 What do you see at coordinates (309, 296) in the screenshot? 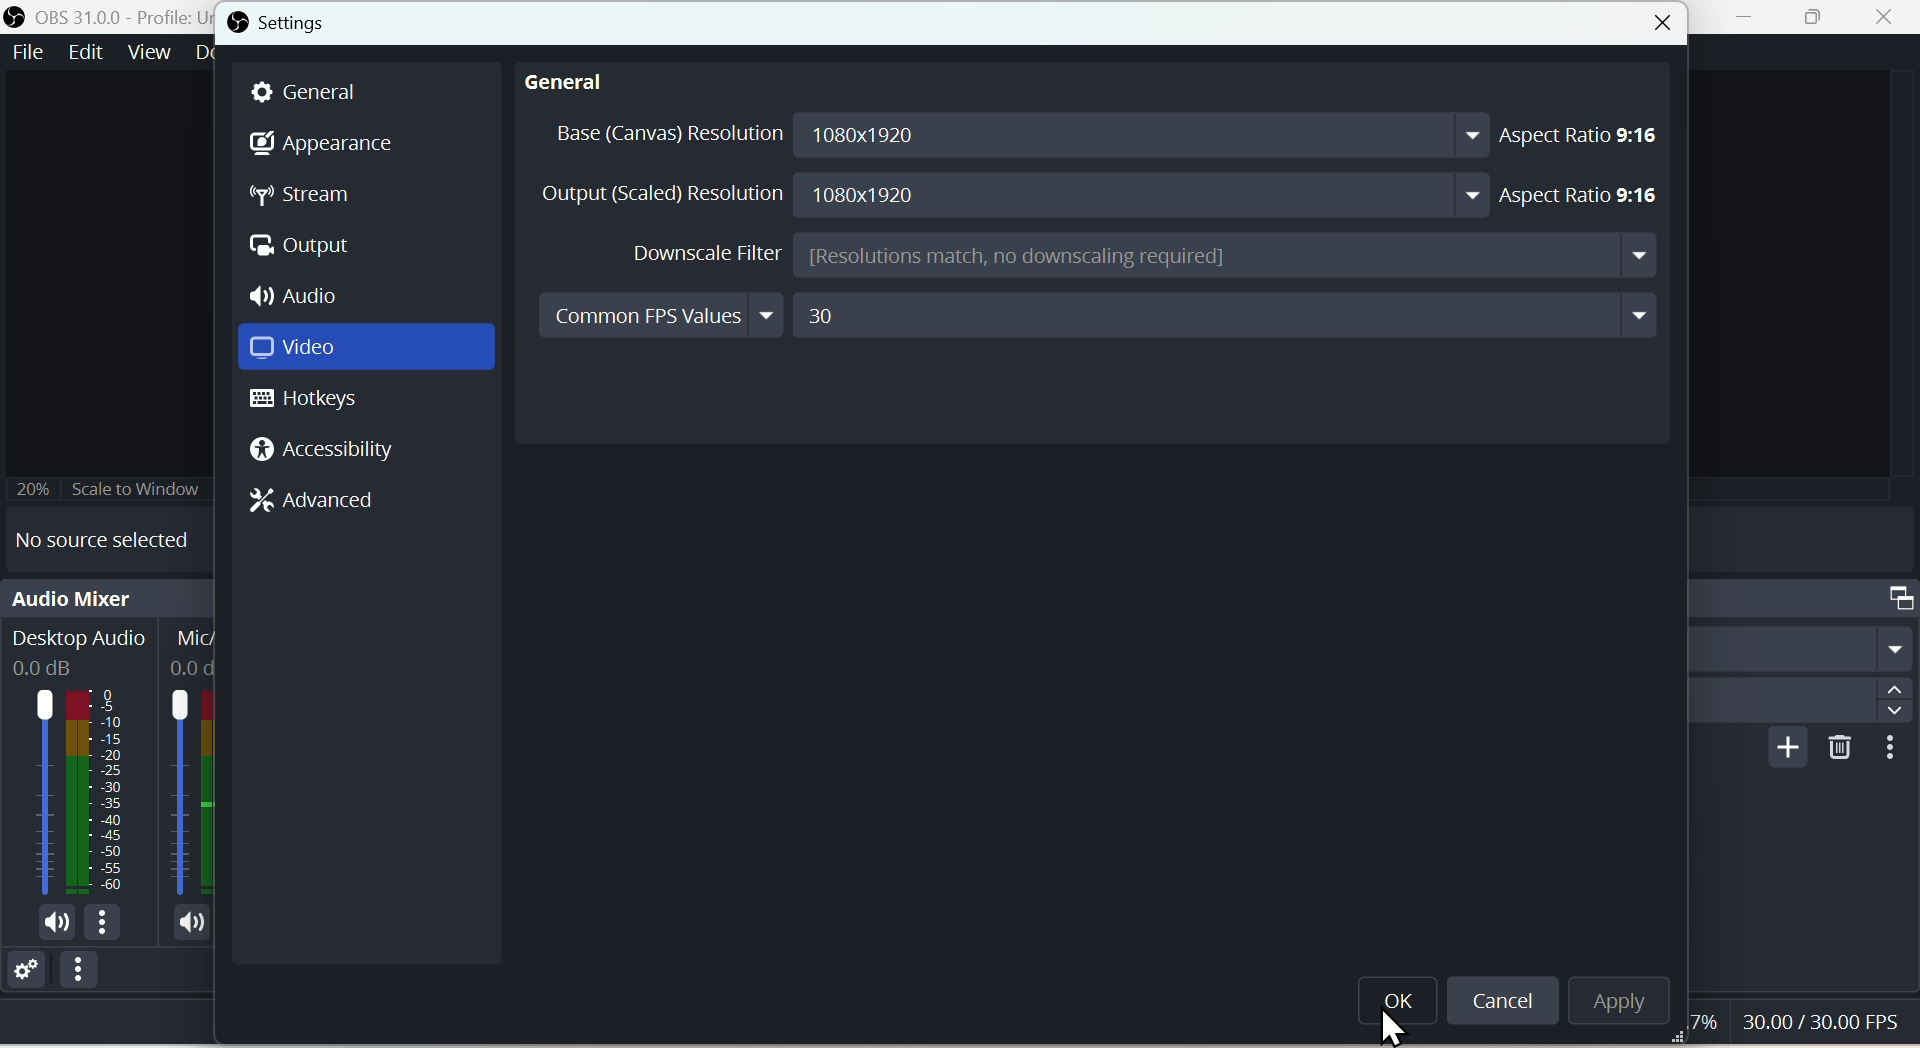
I see `Audio` at bounding box center [309, 296].